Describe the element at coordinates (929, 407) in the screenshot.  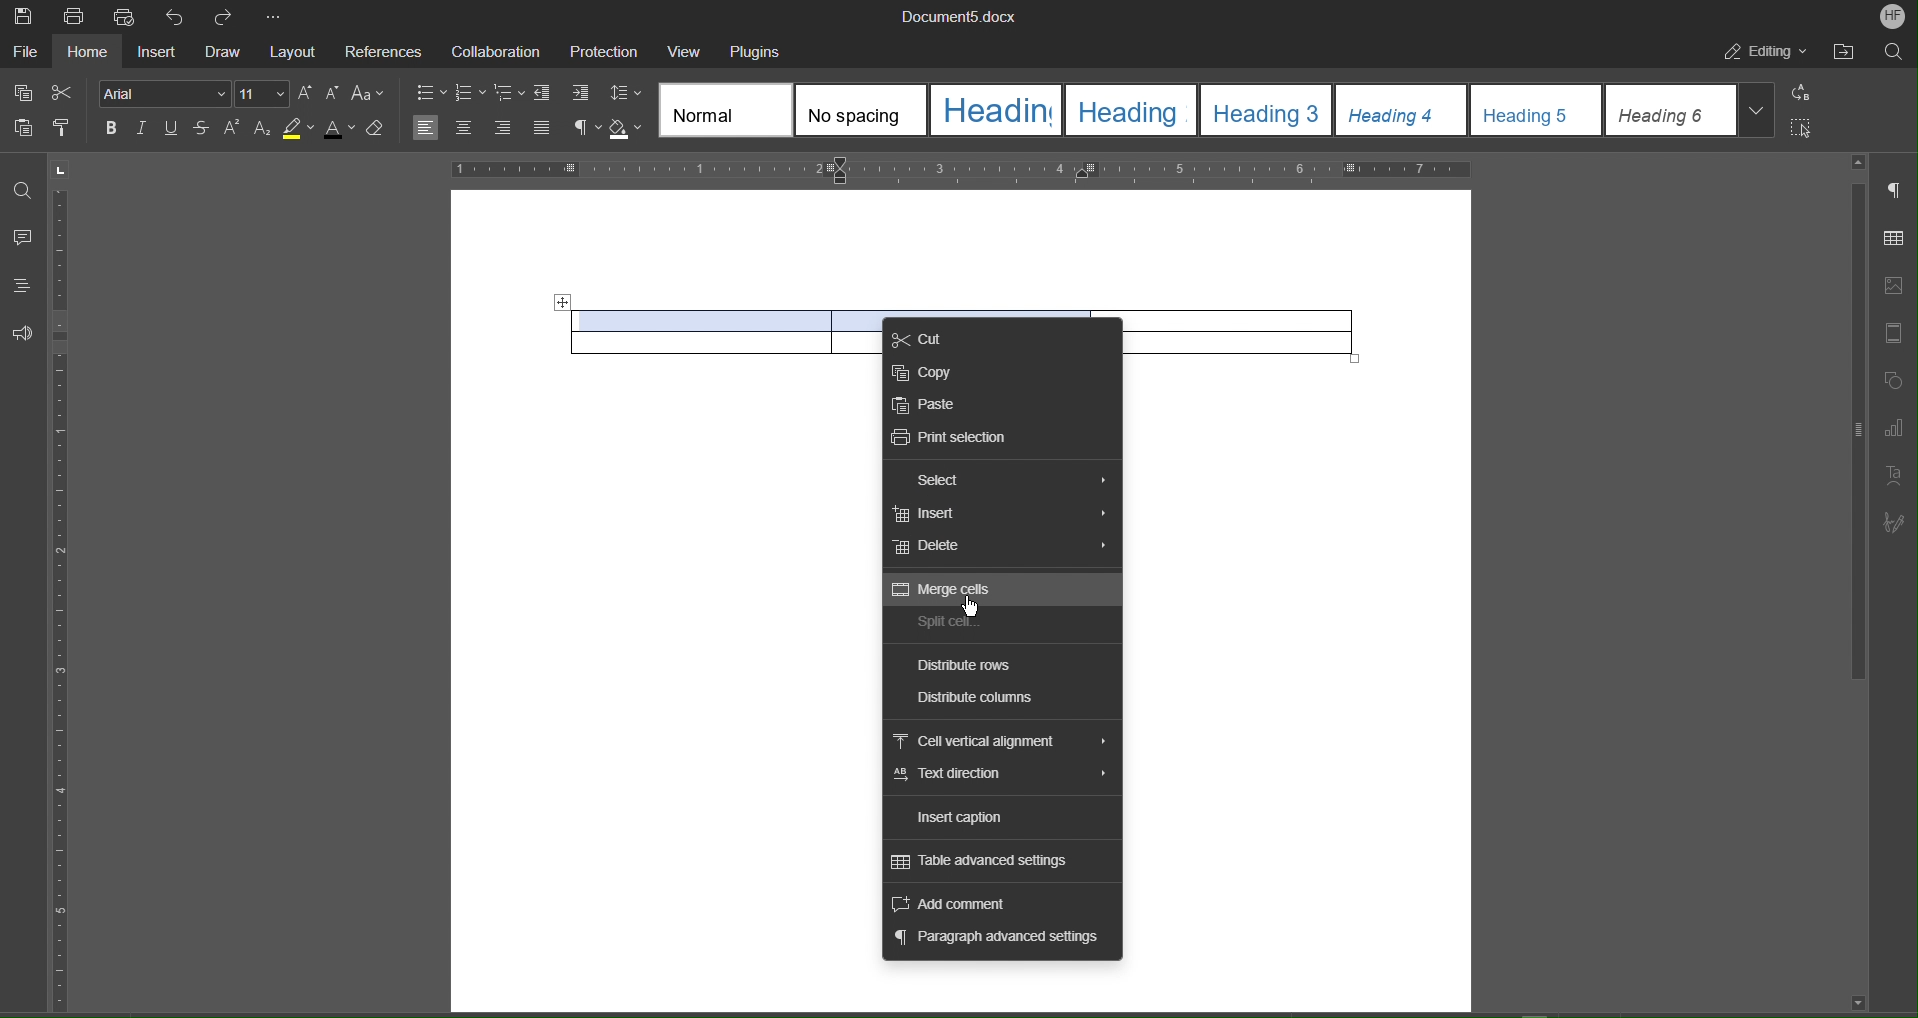
I see `Paste` at that location.